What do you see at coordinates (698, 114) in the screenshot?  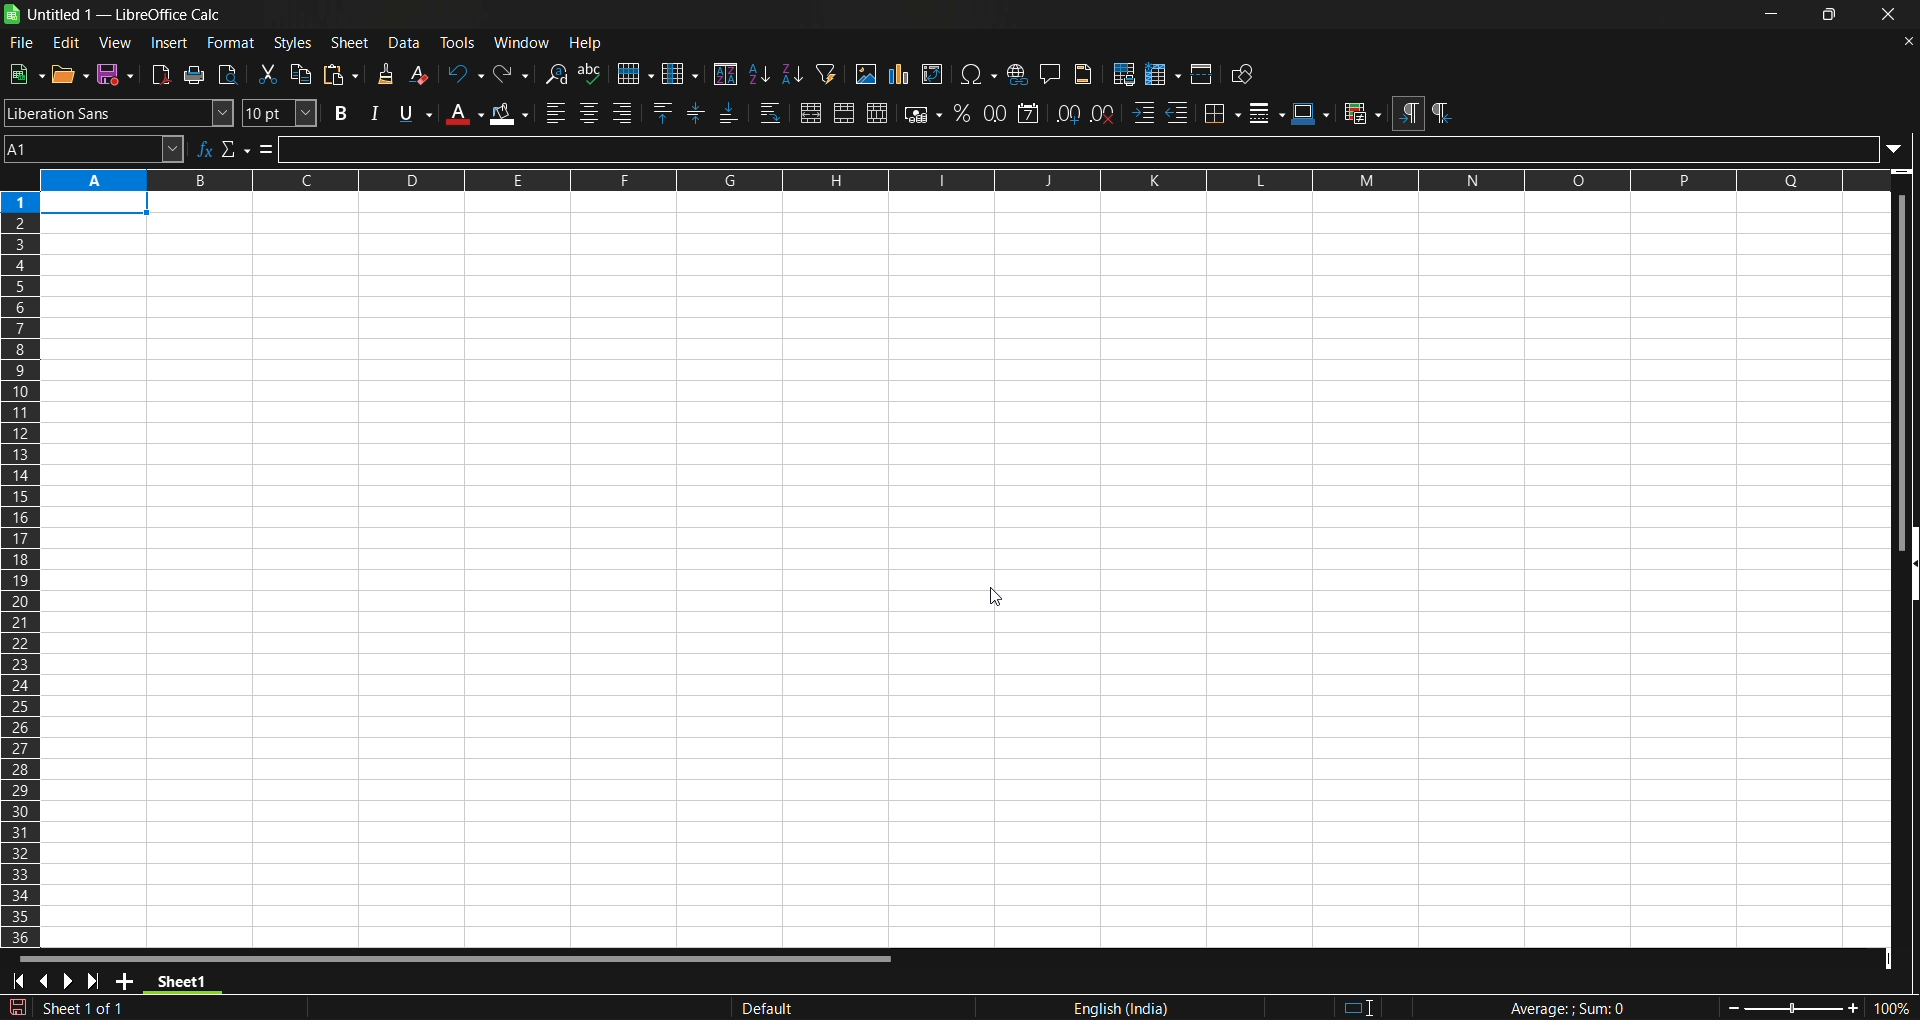 I see `center vertically` at bounding box center [698, 114].